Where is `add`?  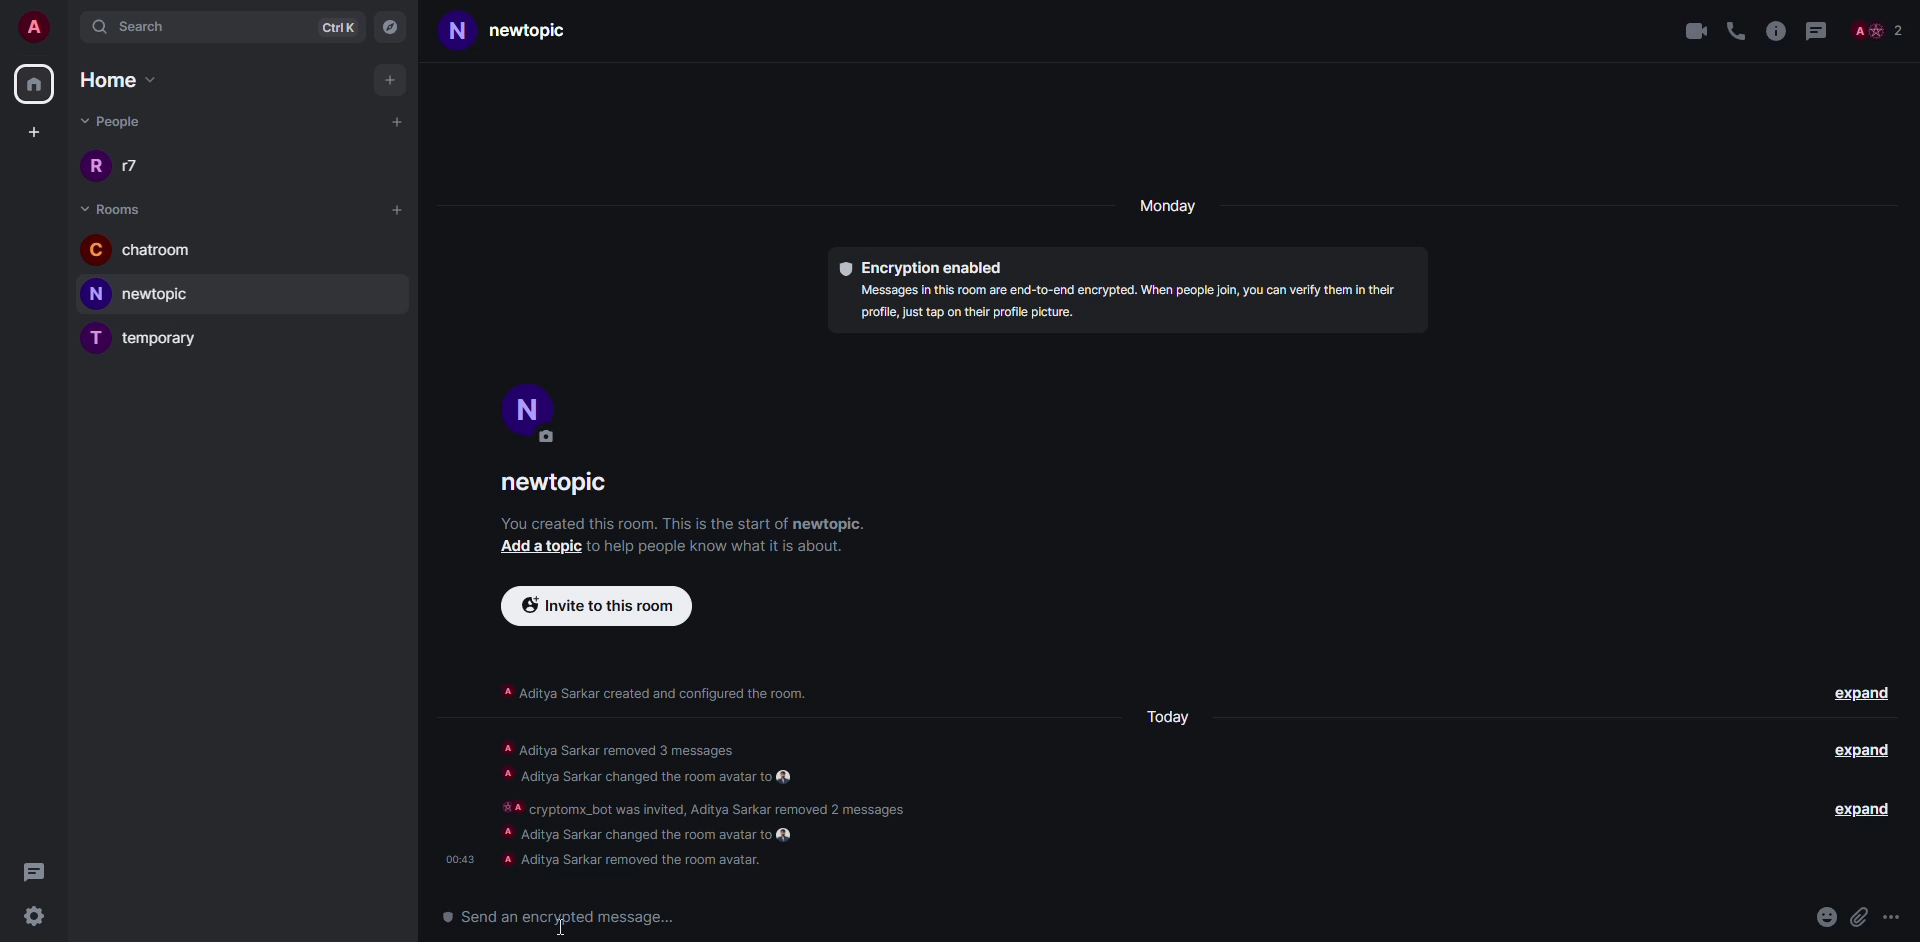
add is located at coordinates (398, 120).